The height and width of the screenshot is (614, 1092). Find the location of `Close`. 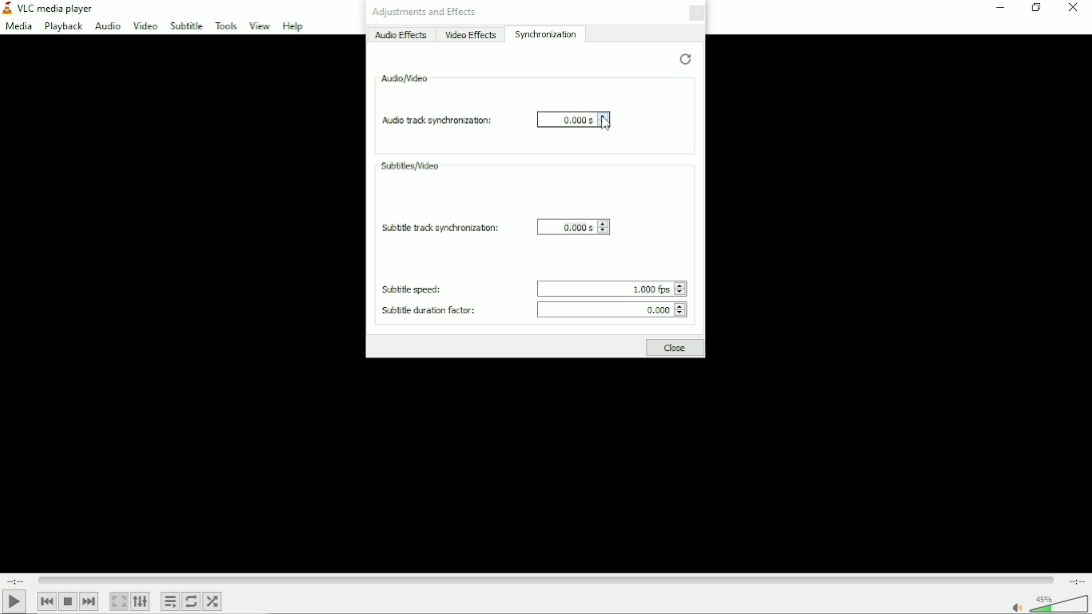

Close is located at coordinates (674, 347).